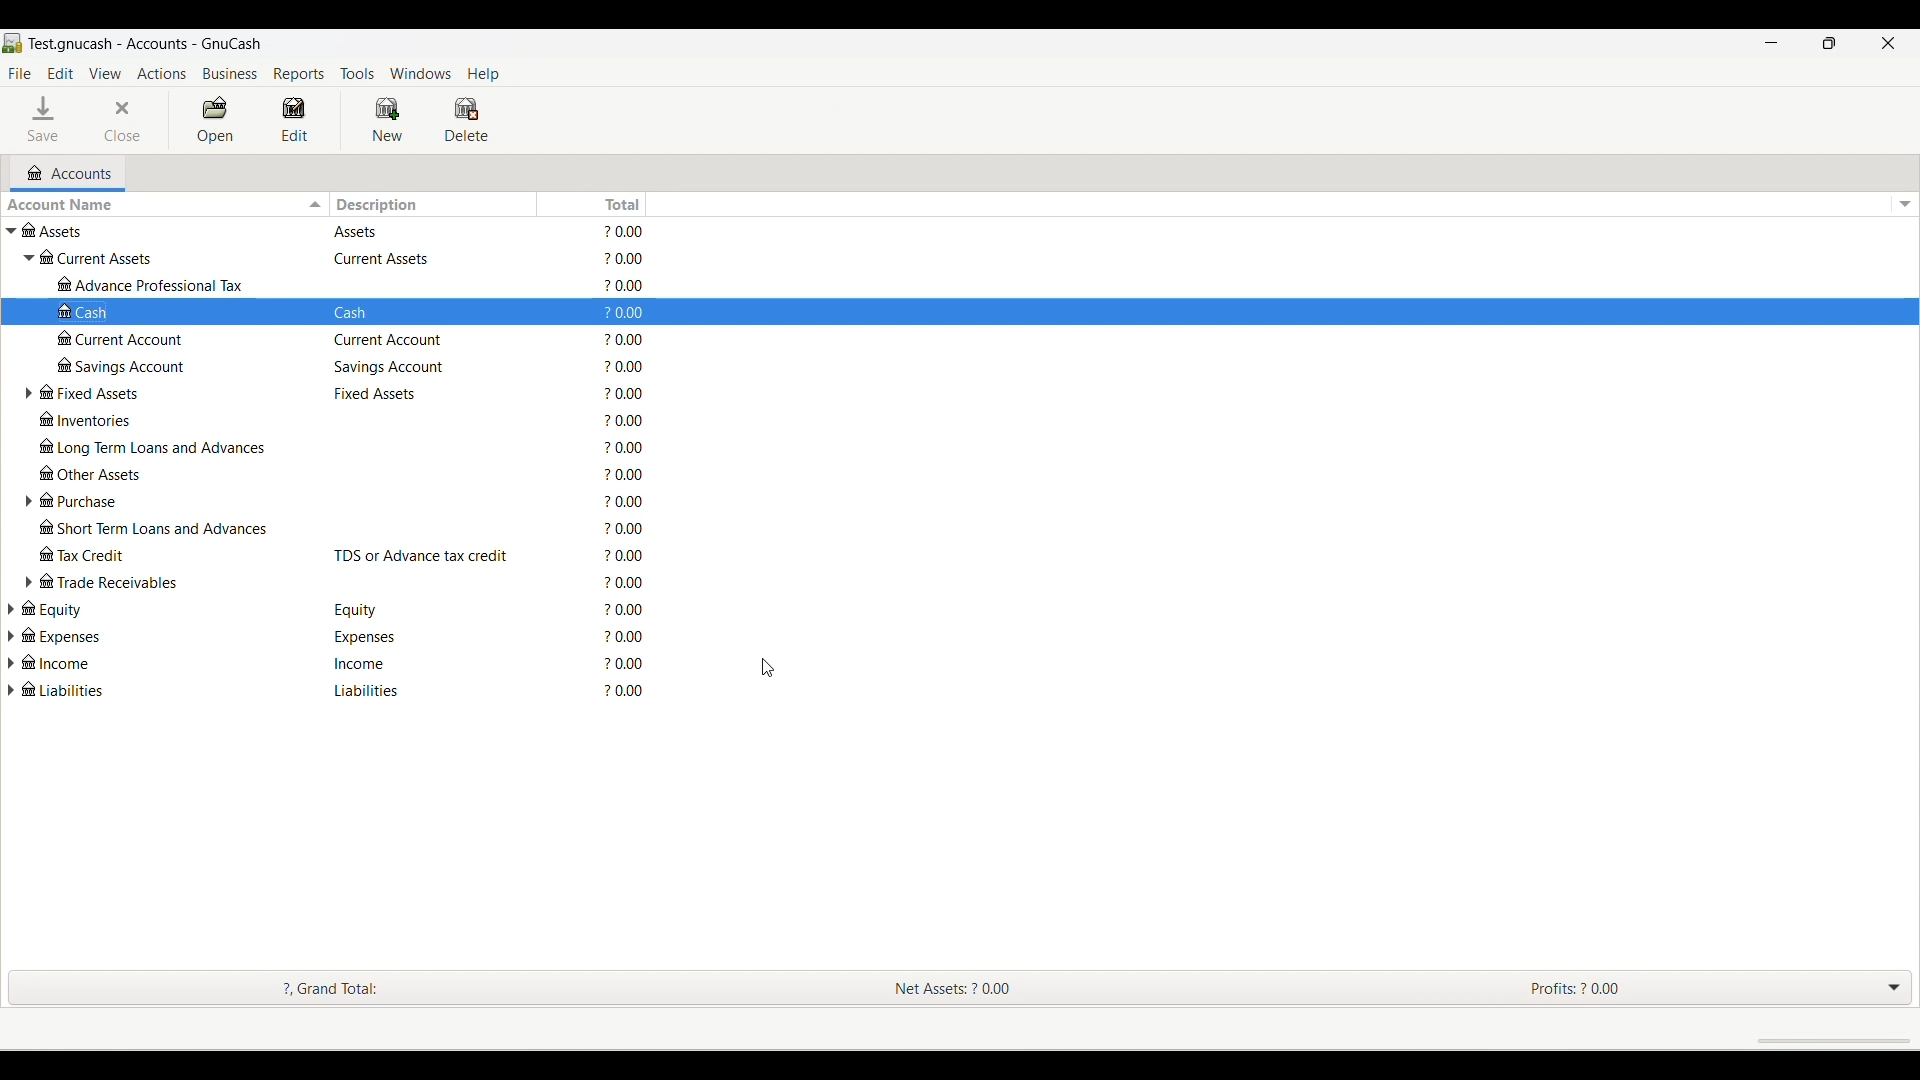 The width and height of the screenshot is (1920, 1080). What do you see at coordinates (176, 364) in the screenshot?
I see `Savings account` at bounding box center [176, 364].